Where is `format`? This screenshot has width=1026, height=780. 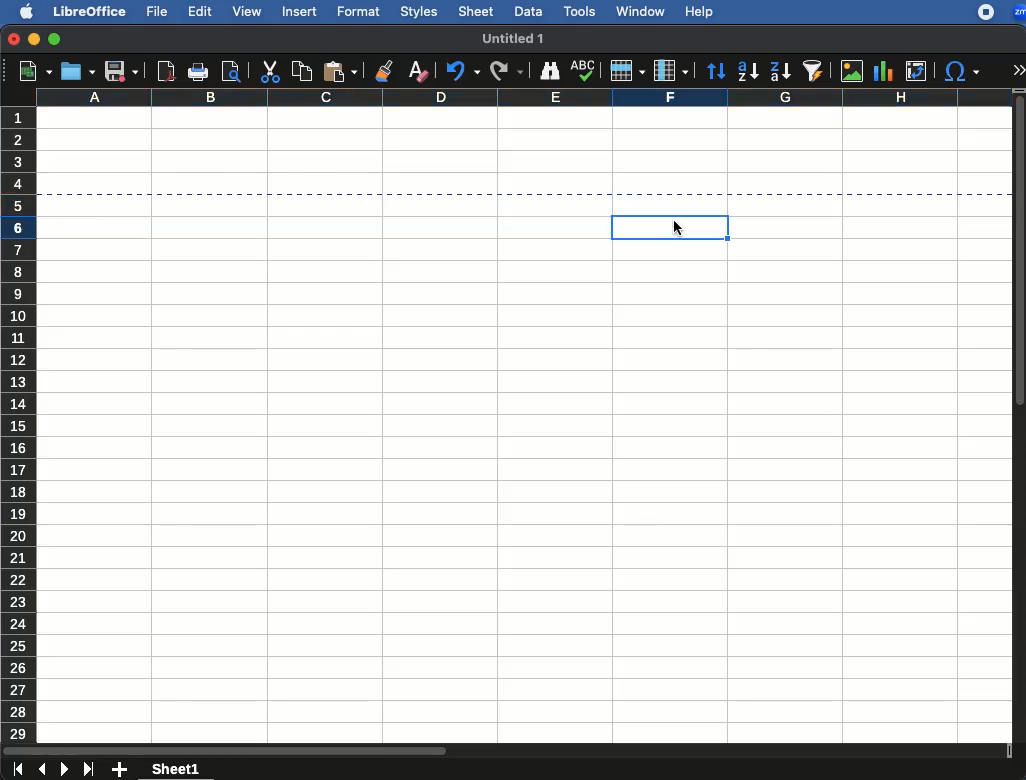 format is located at coordinates (359, 12).